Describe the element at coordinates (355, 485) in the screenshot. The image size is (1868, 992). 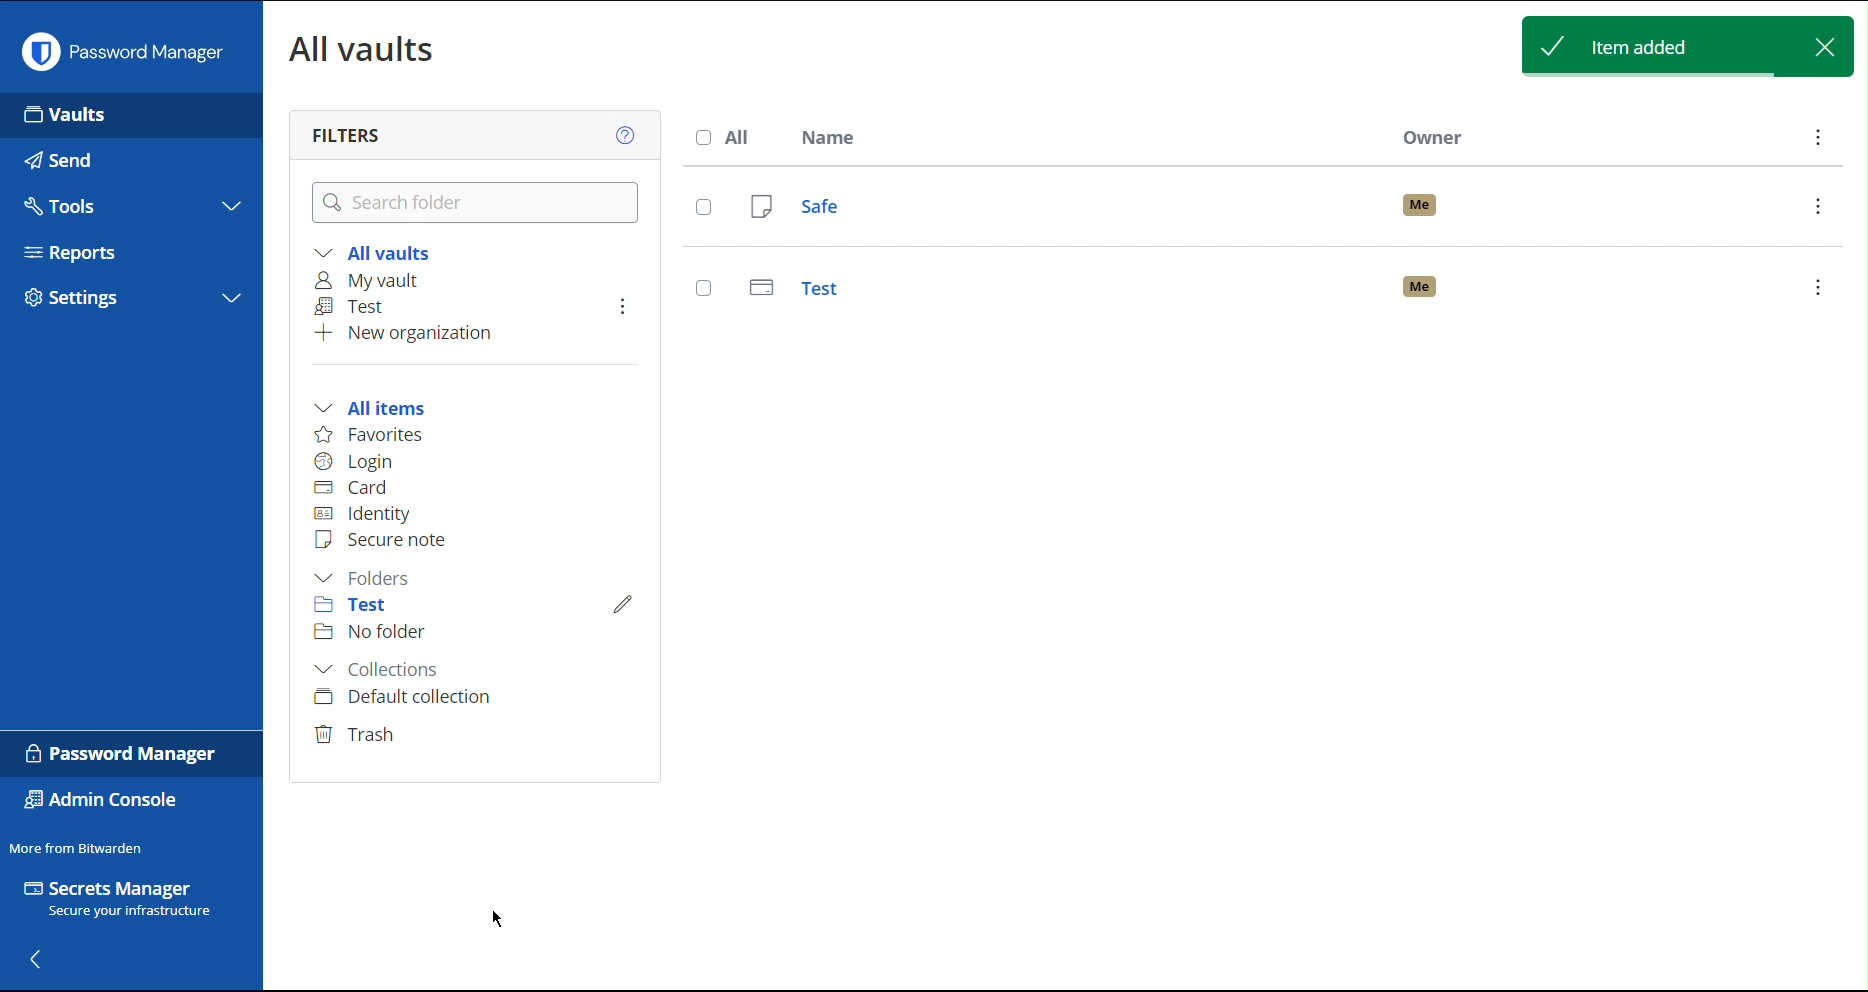
I see `Card` at that location.